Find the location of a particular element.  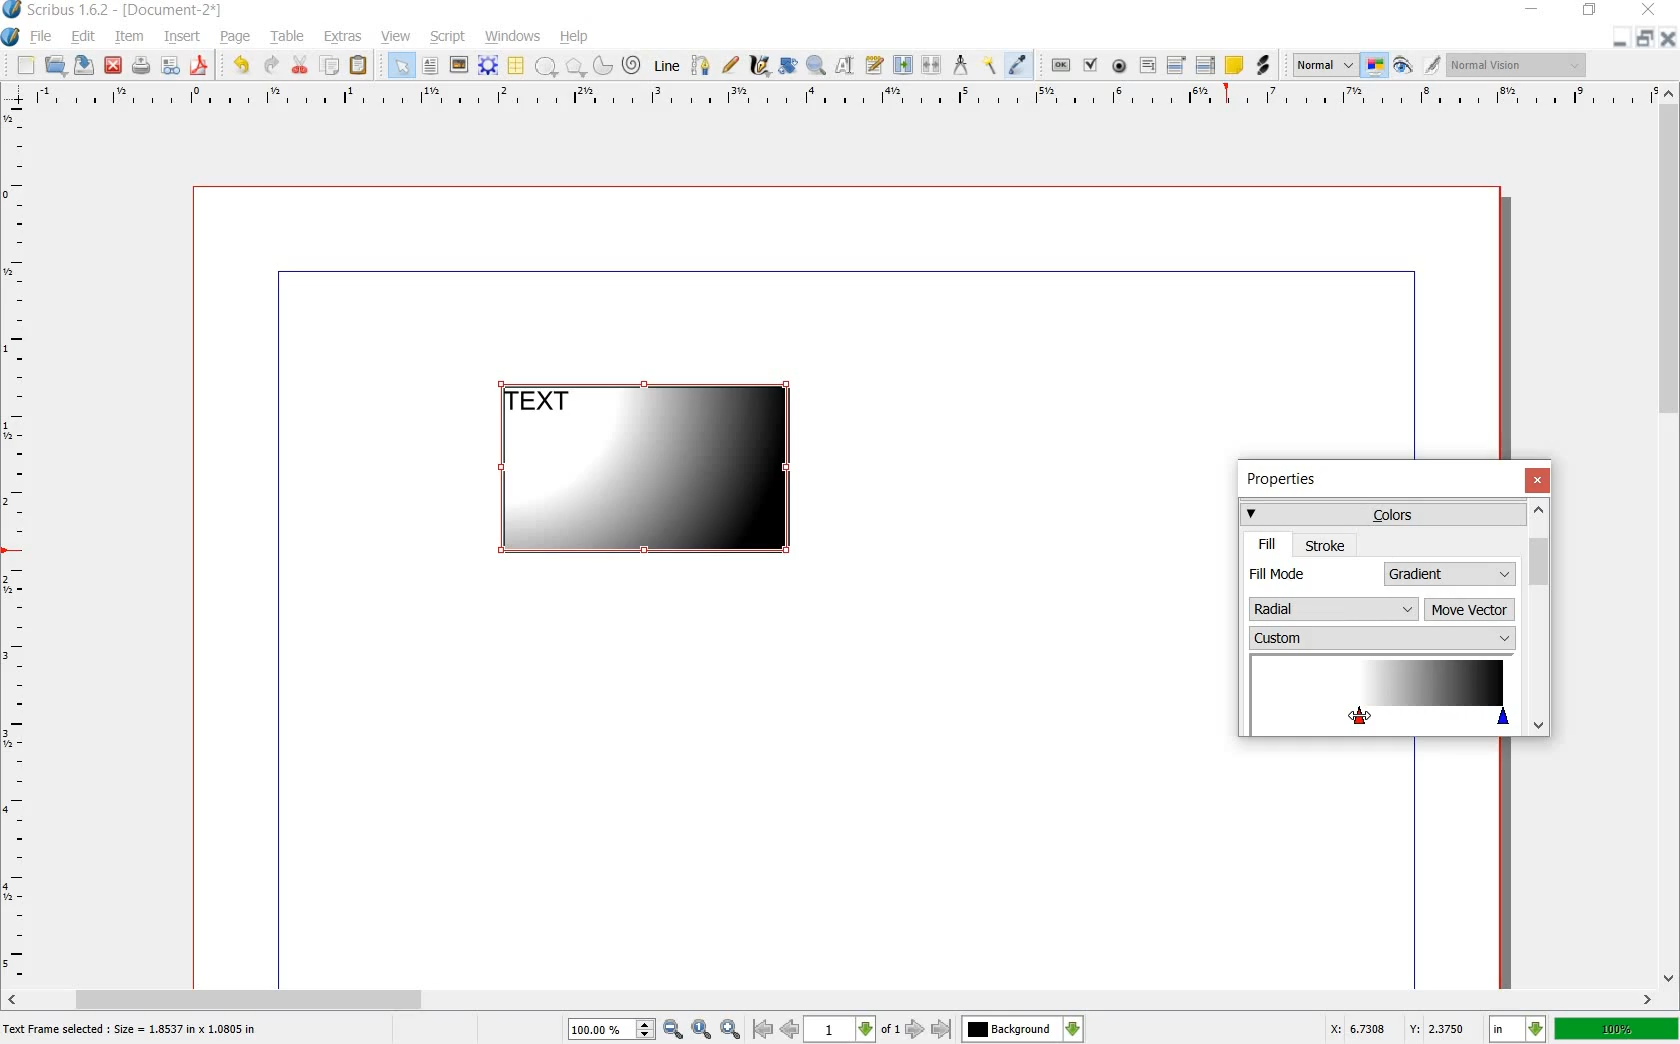

copy is located at coordinates (331, 66).